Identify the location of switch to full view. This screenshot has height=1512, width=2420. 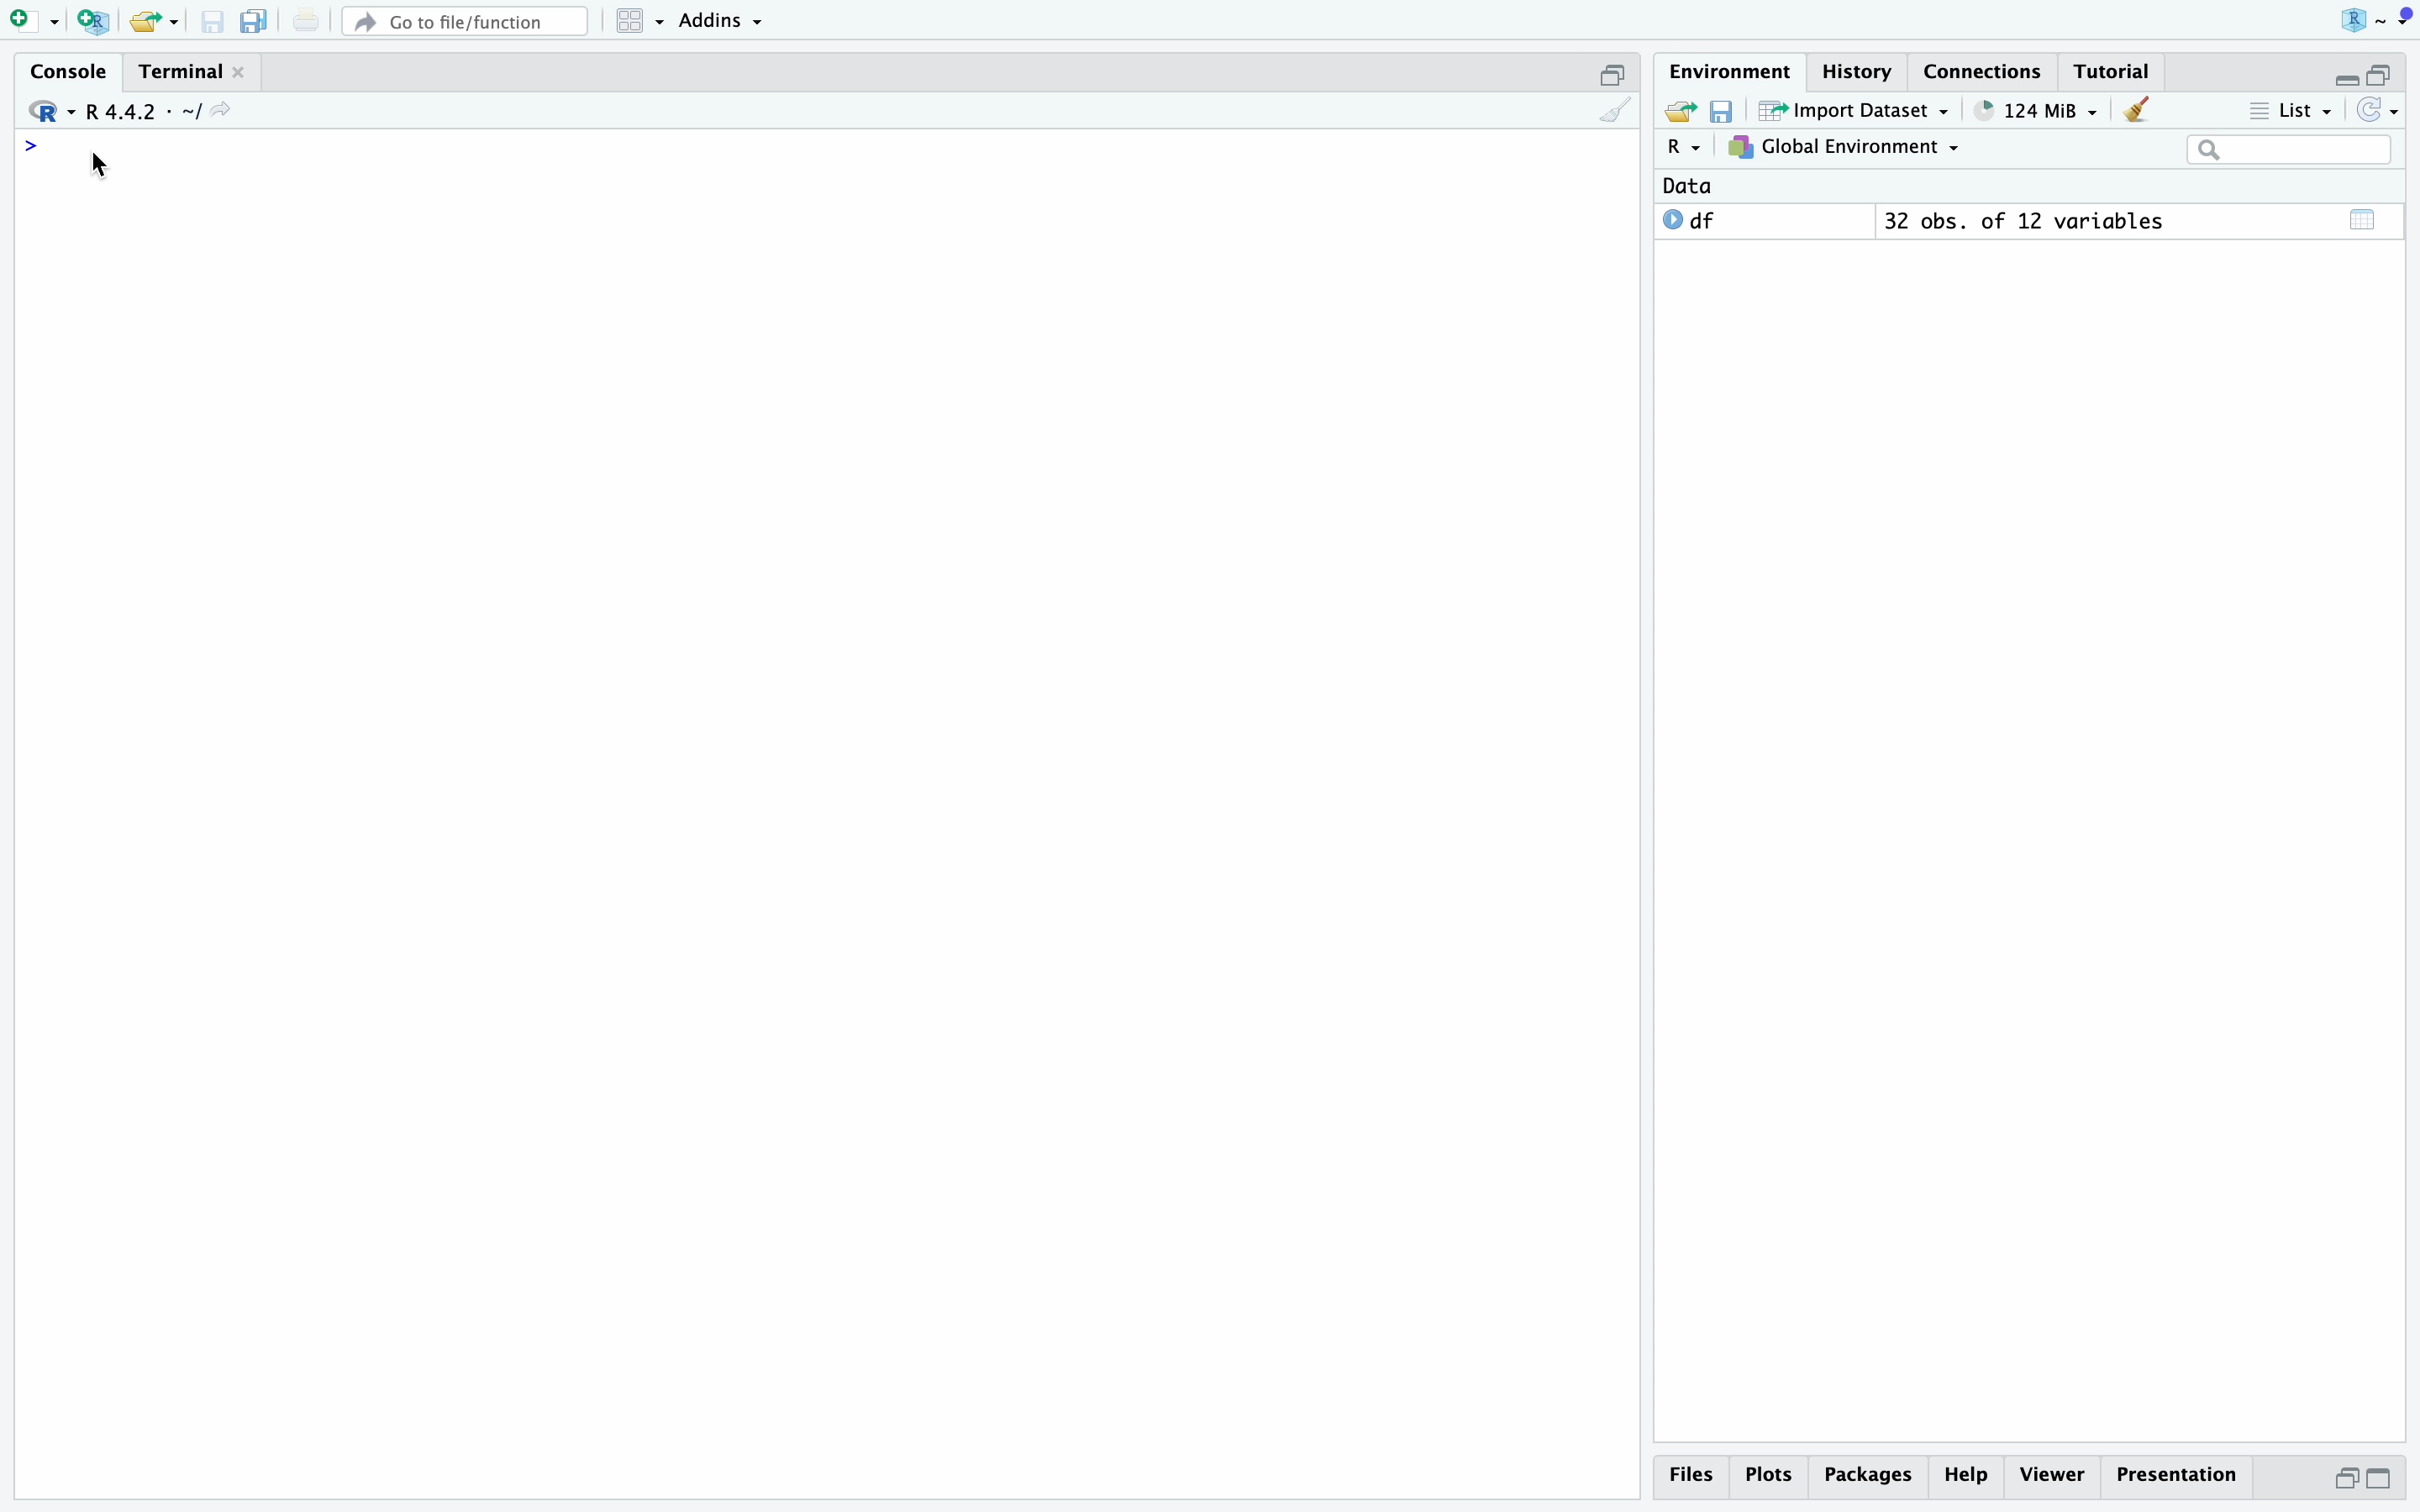
(2381, 1480).